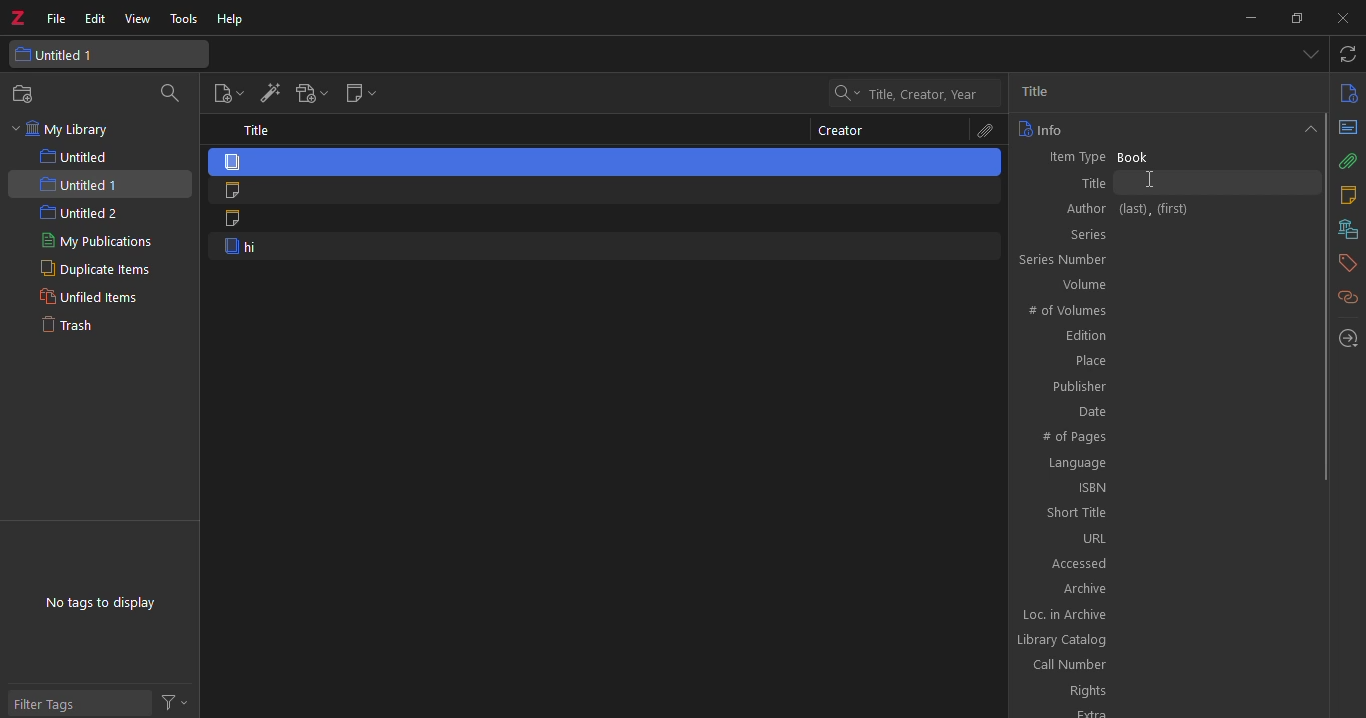 The image size is (1366, 718). I want to click on sync with zotero.org, so click(1349, 55).